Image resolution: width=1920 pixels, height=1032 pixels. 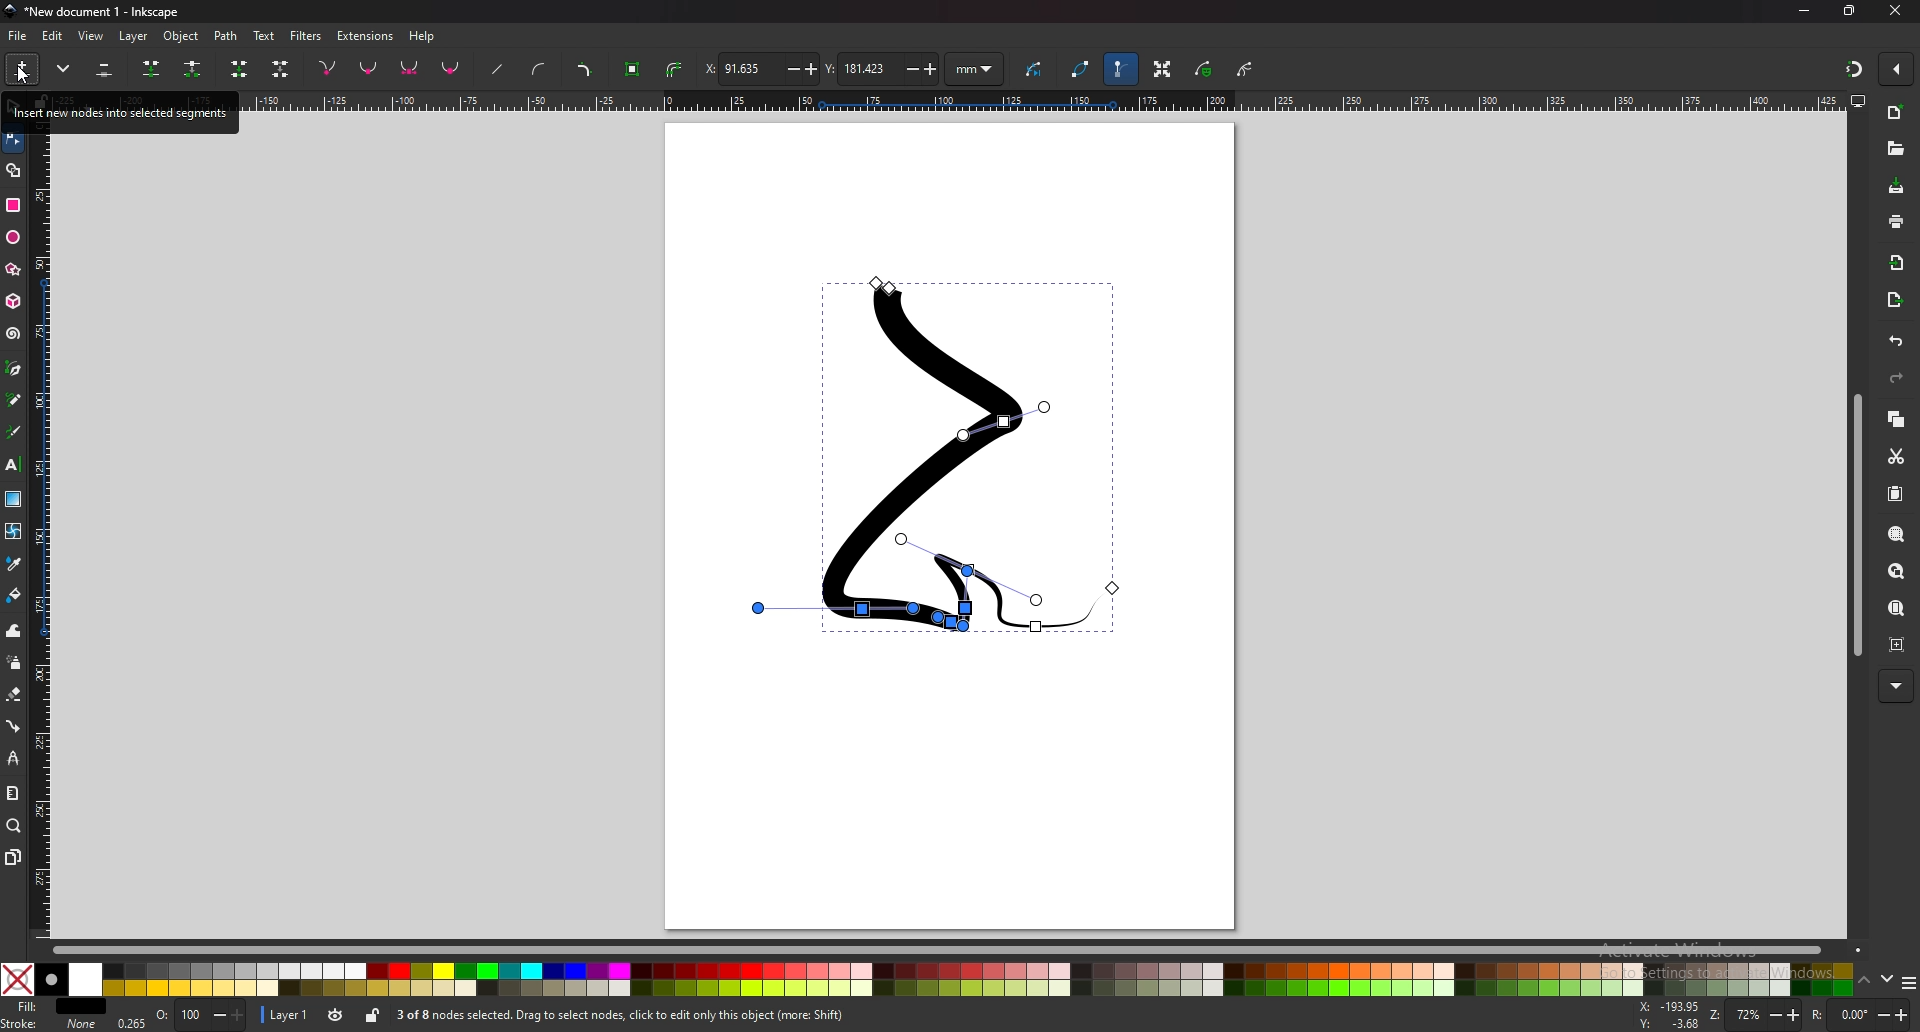 I want to click on info, so click(x=693, y=1016).